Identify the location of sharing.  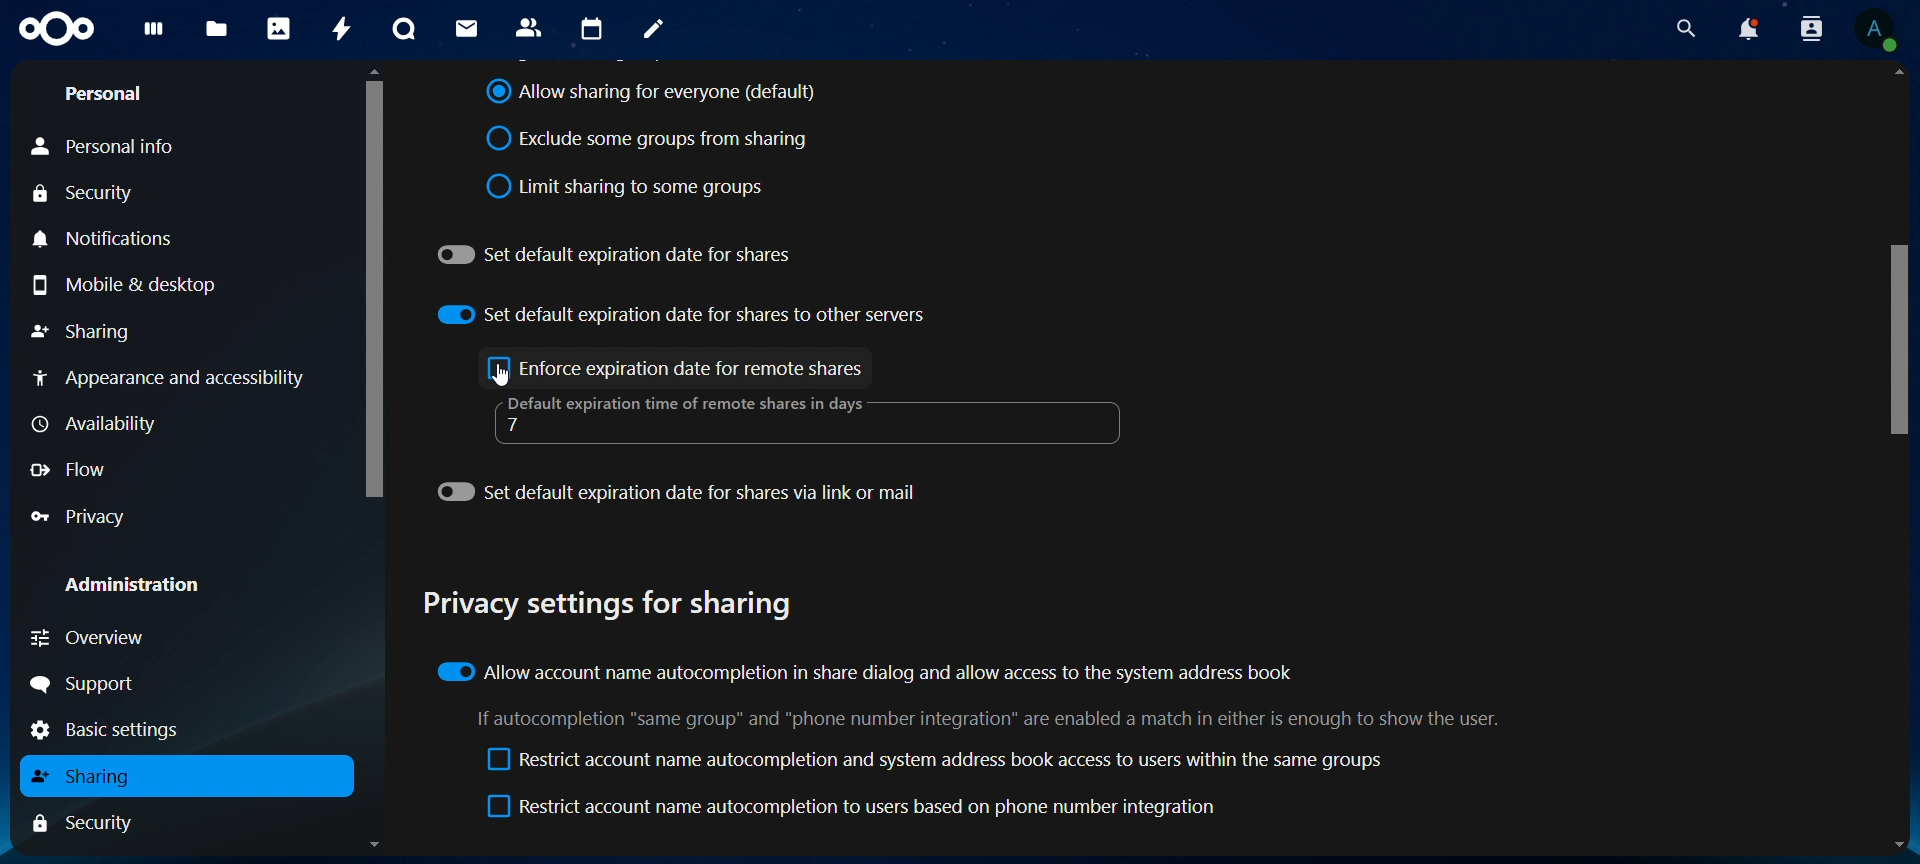
(84, 330).